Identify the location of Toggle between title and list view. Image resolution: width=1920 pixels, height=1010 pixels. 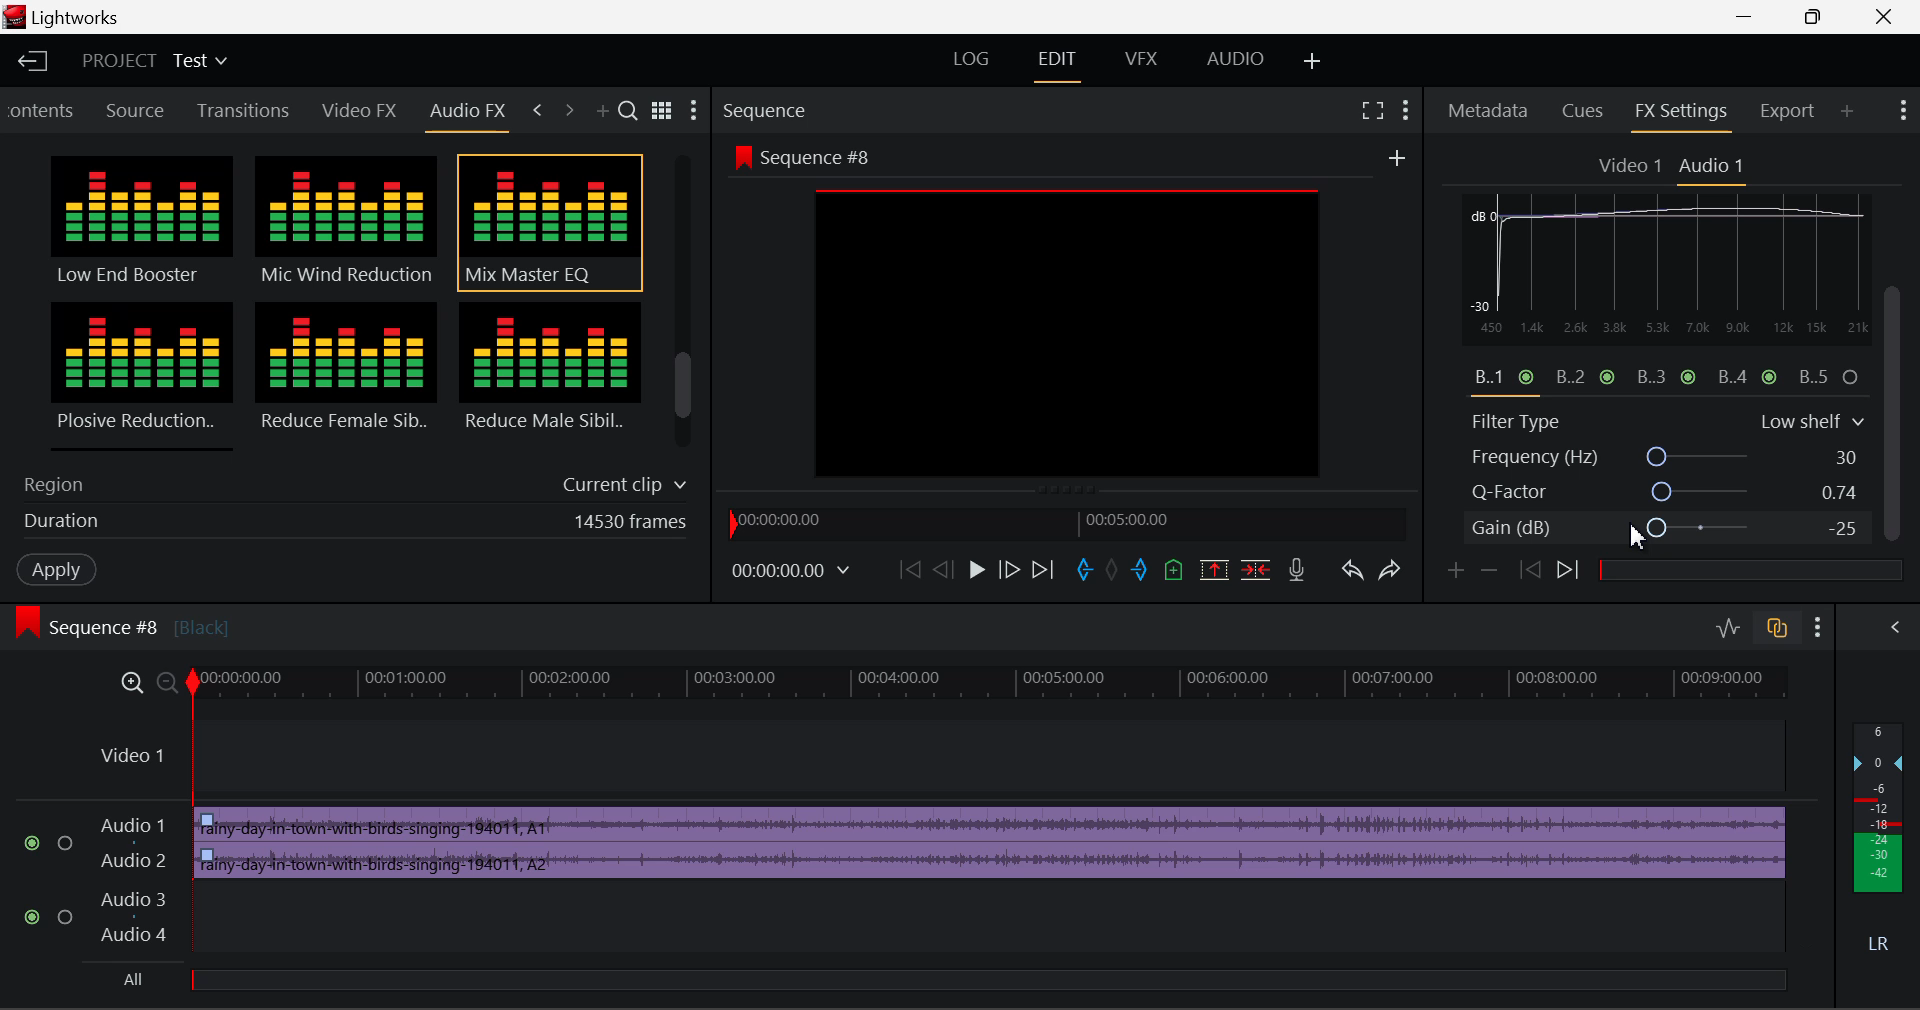
(665, 108).